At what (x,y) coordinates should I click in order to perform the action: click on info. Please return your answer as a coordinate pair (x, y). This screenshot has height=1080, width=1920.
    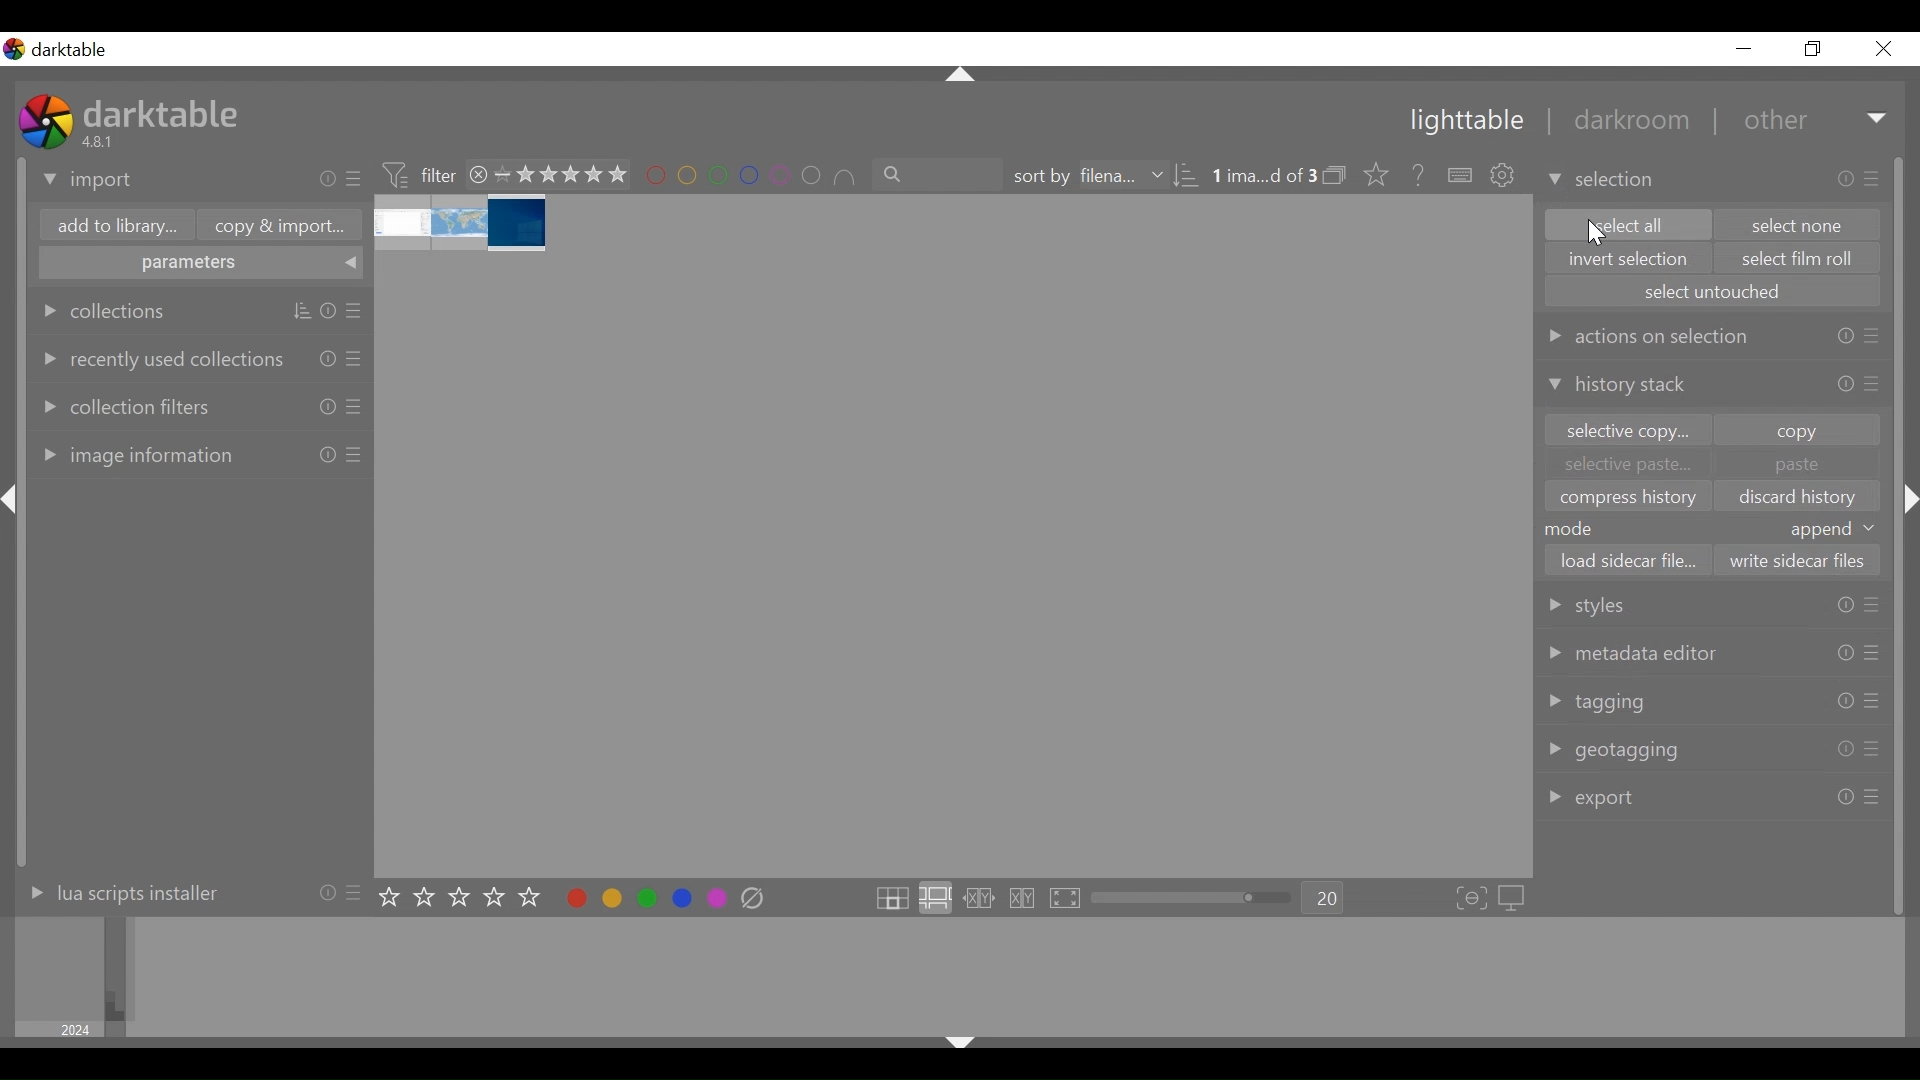
    Looking at the image, I should click on (1847, 383).